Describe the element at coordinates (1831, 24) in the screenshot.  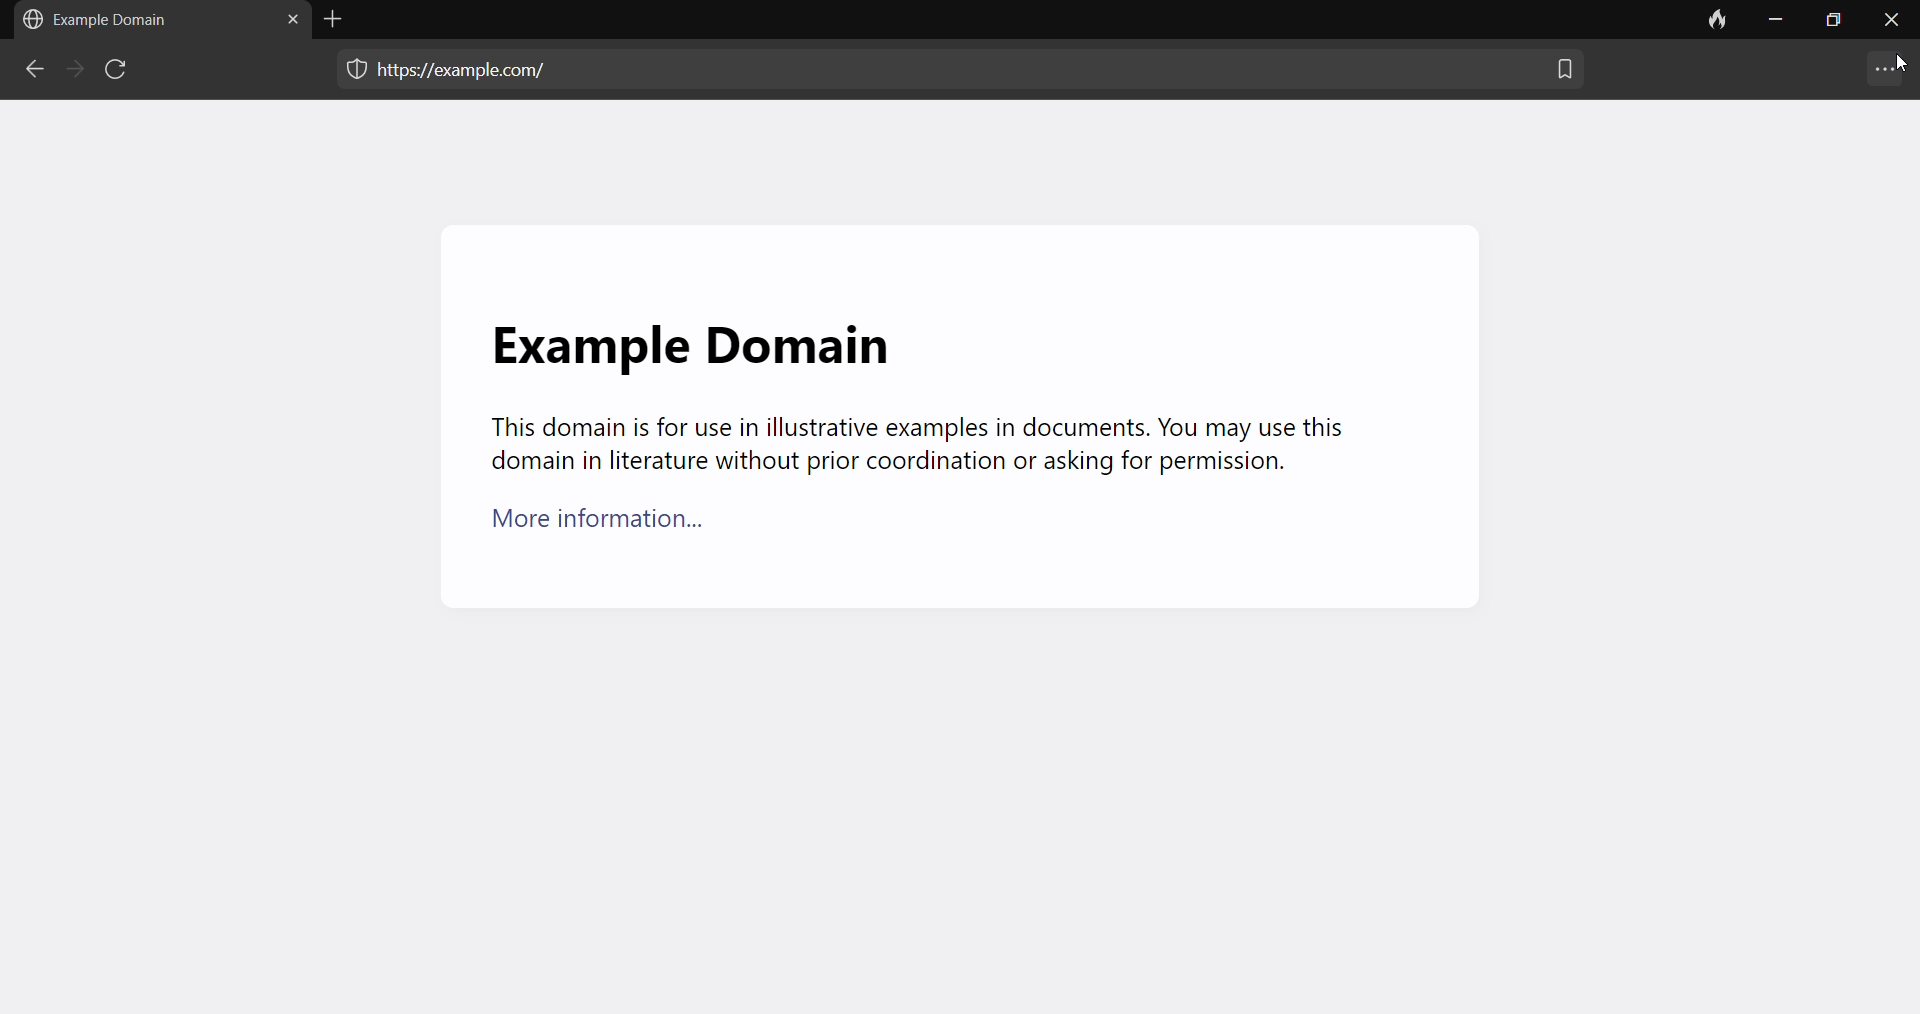
I see `maximize` at that location.